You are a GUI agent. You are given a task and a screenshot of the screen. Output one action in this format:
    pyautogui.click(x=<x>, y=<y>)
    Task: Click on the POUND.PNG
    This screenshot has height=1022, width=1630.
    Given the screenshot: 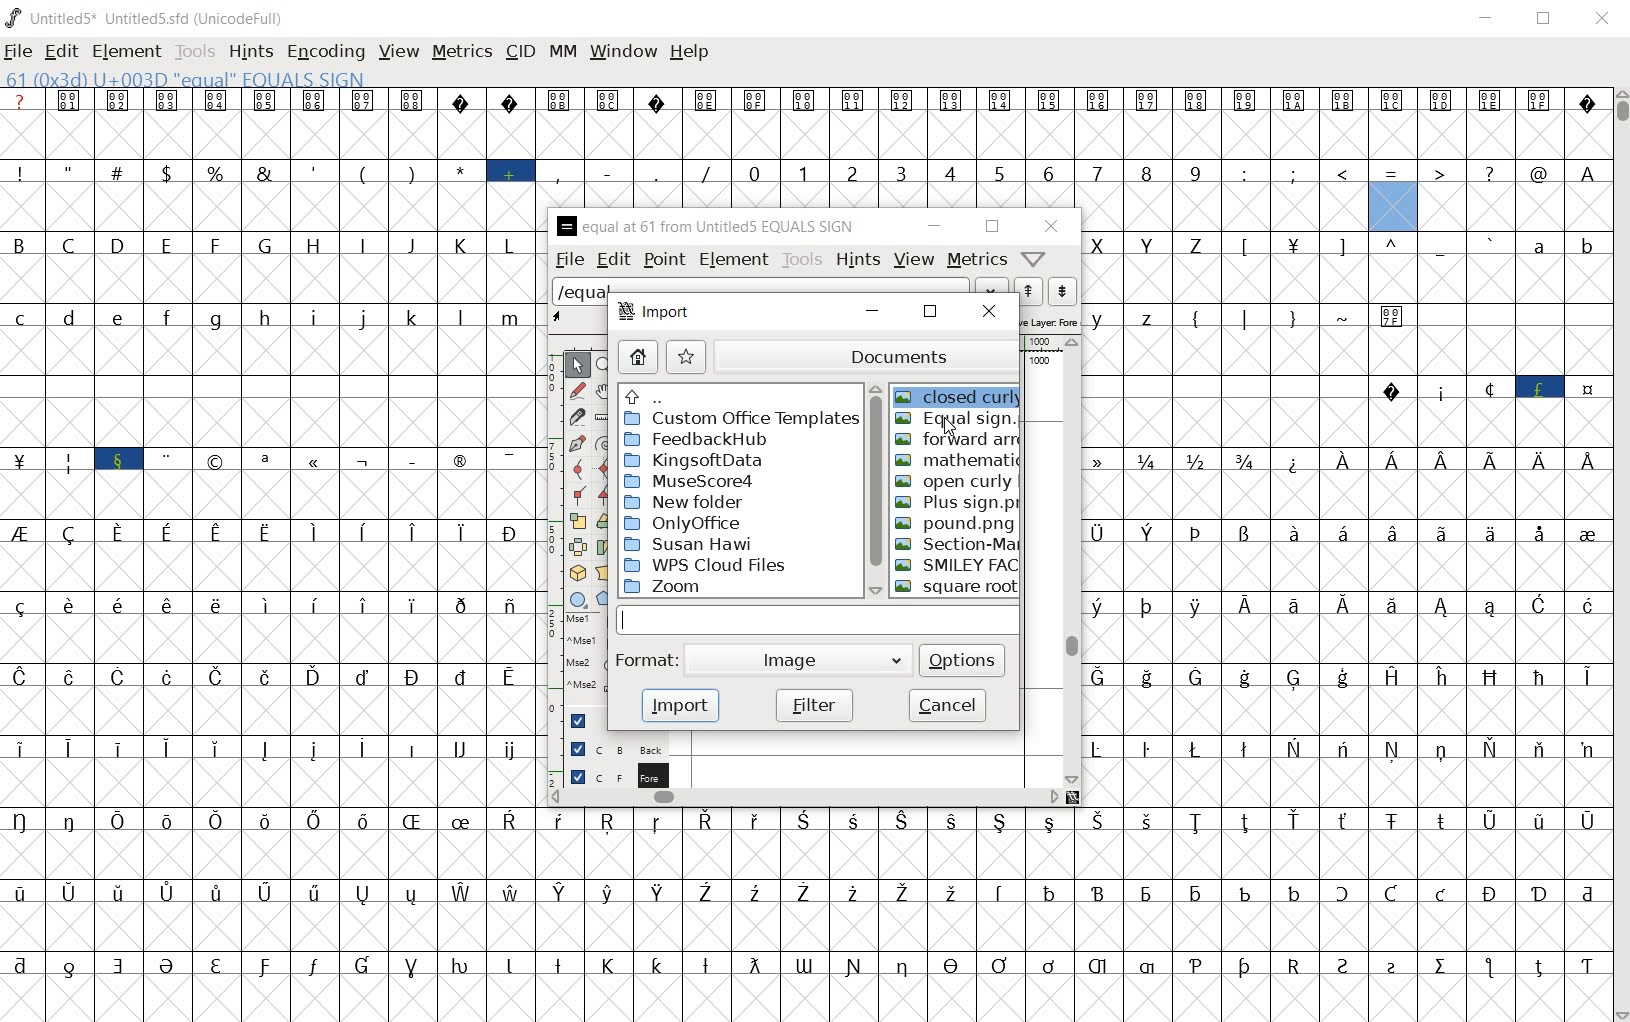 What is the action you would take?
    pyautogui.click(x=955, y=523)
    